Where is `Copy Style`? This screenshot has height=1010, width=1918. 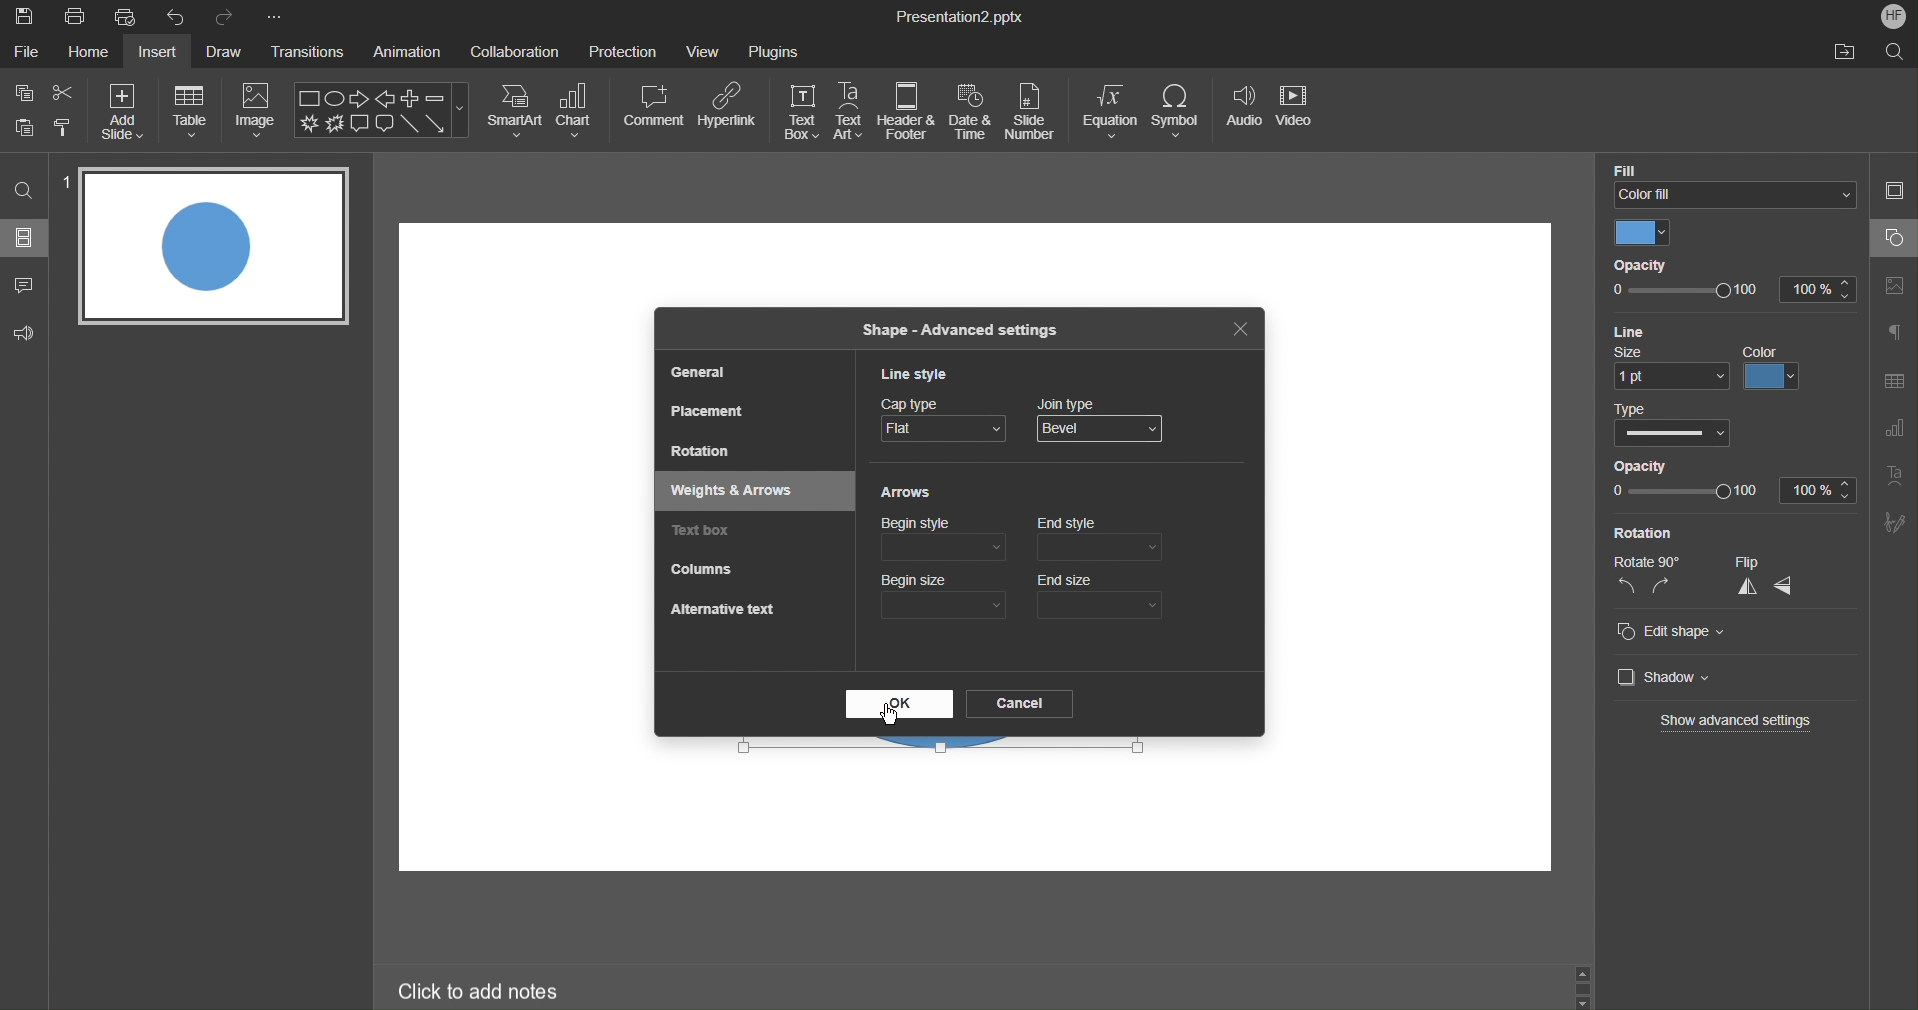
Copy Style is located at coordinates (64, 125).